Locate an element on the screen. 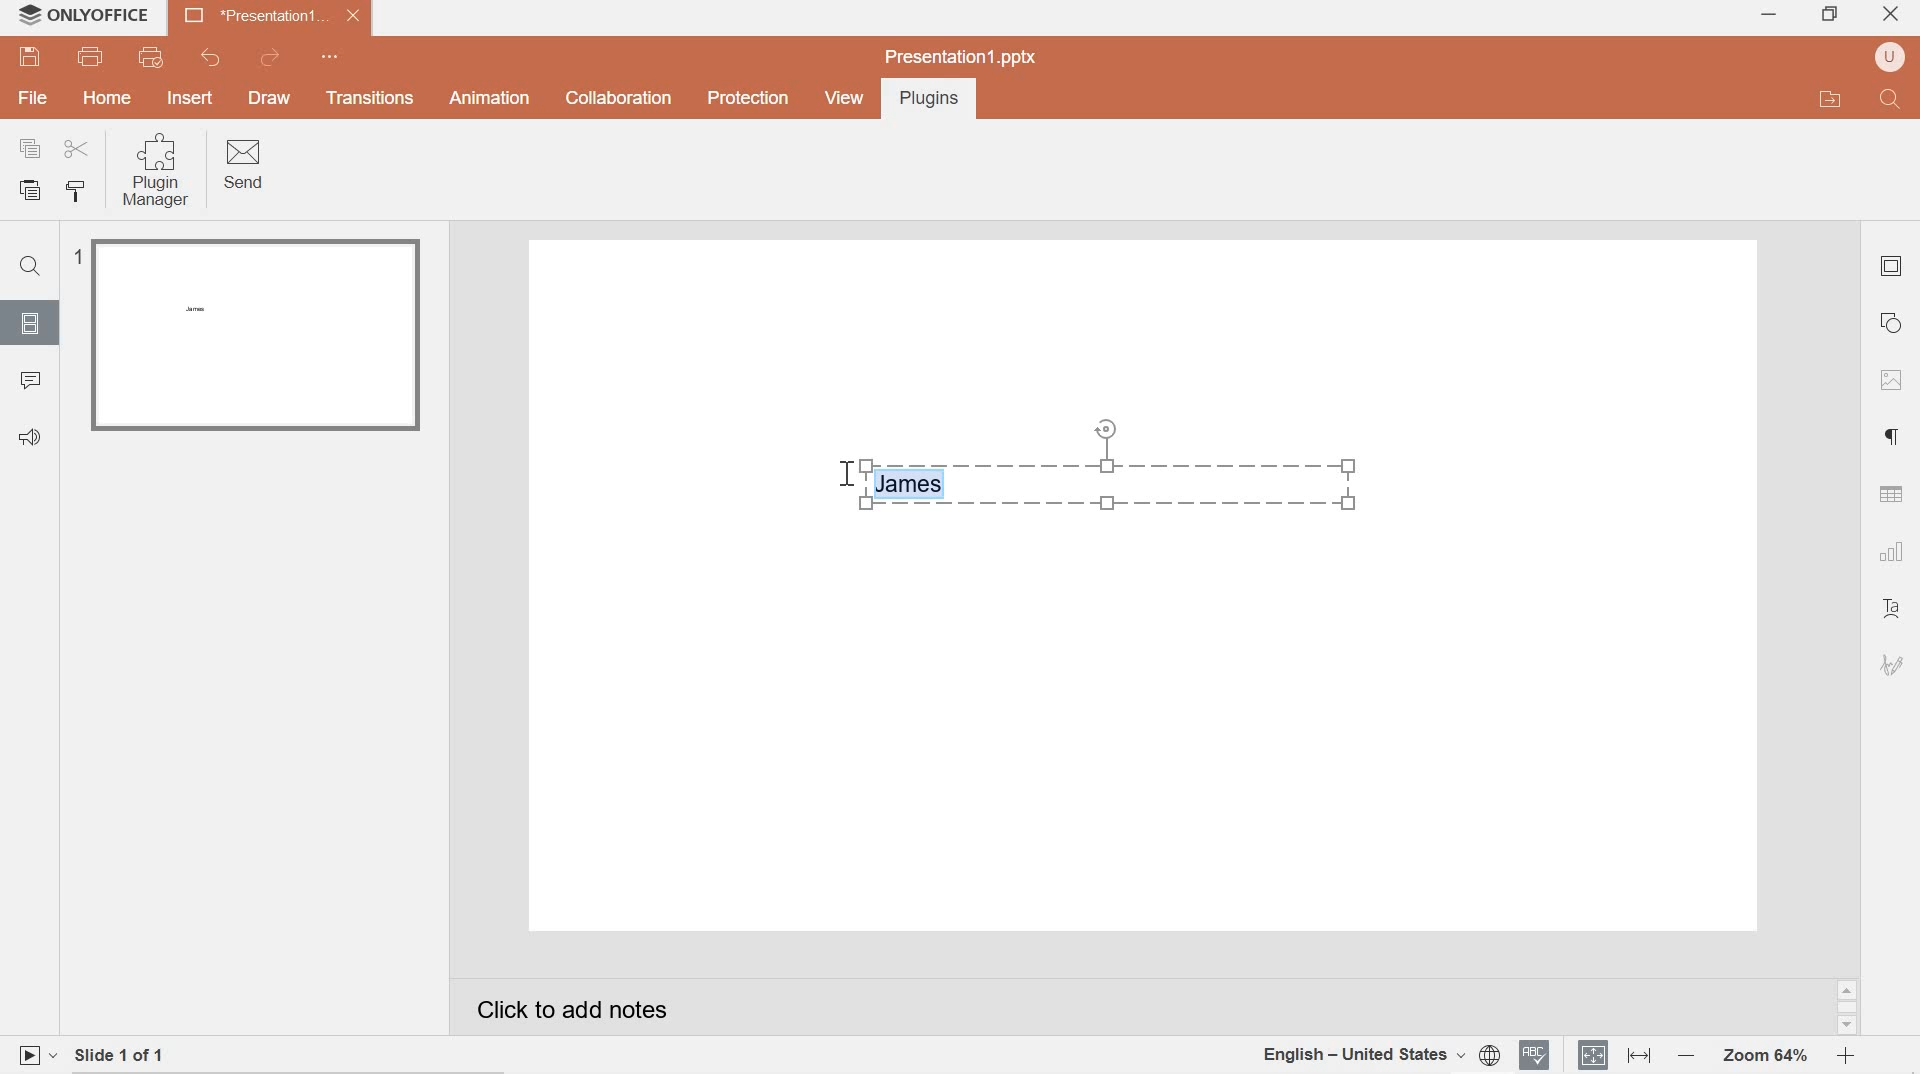 This screenshot has width=1920, height=1074. presentation 1 is located at coordinates (272, 16).